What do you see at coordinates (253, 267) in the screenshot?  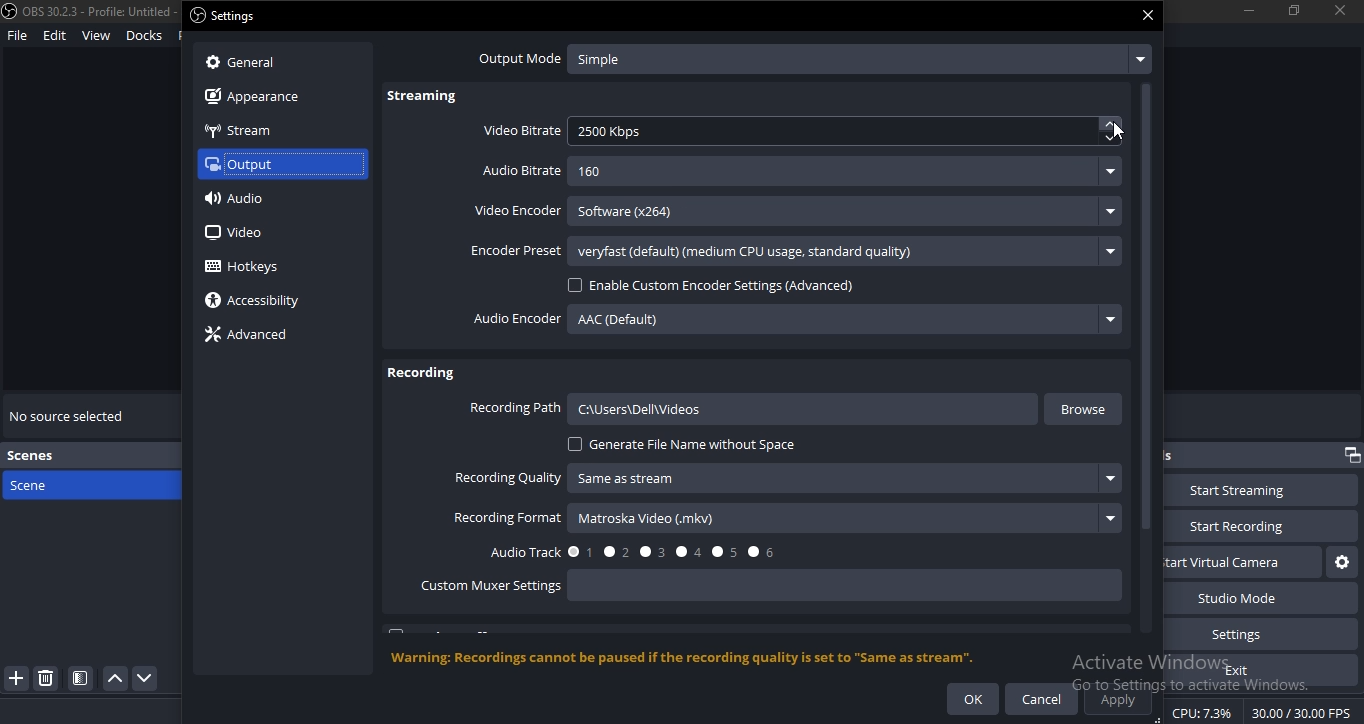 I see `hotkeys` at bounding box center [253, 267].